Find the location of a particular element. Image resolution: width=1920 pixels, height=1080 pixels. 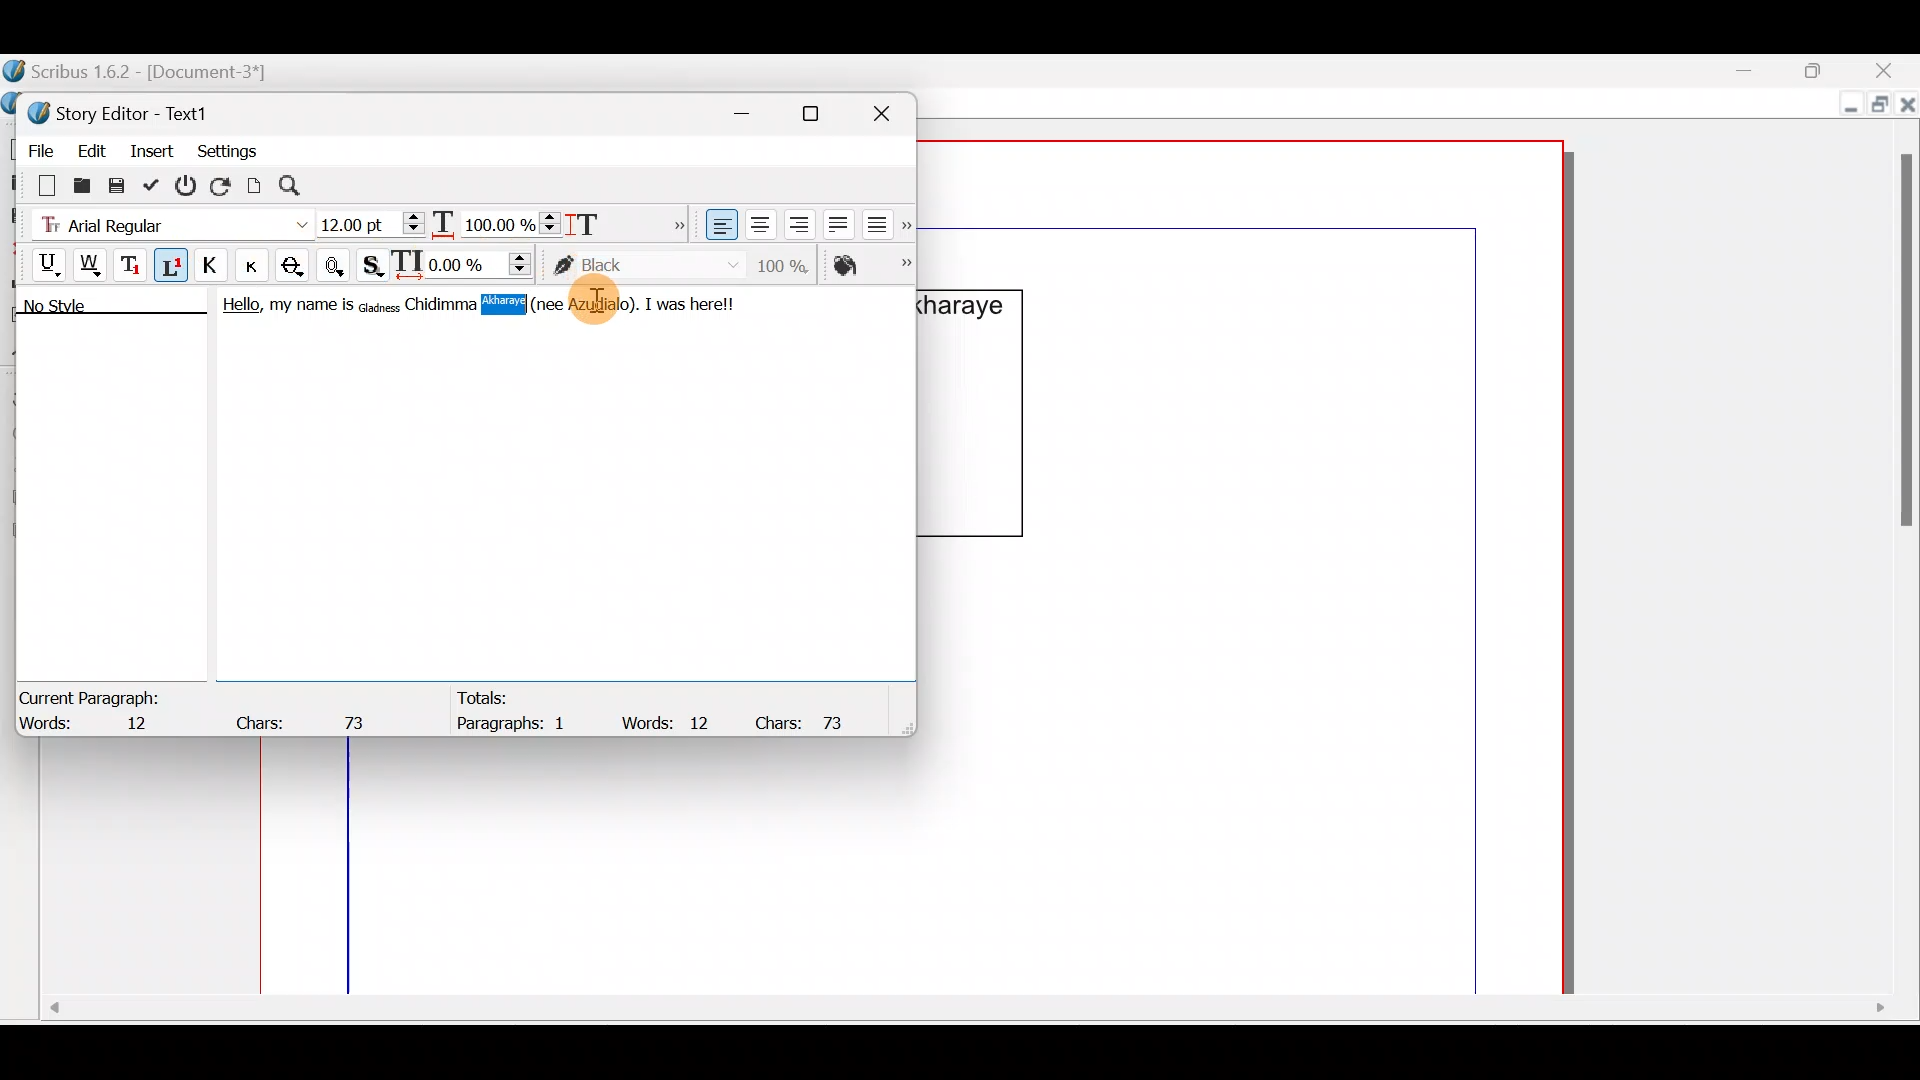

Superscript is located at coordinates (173, 268).